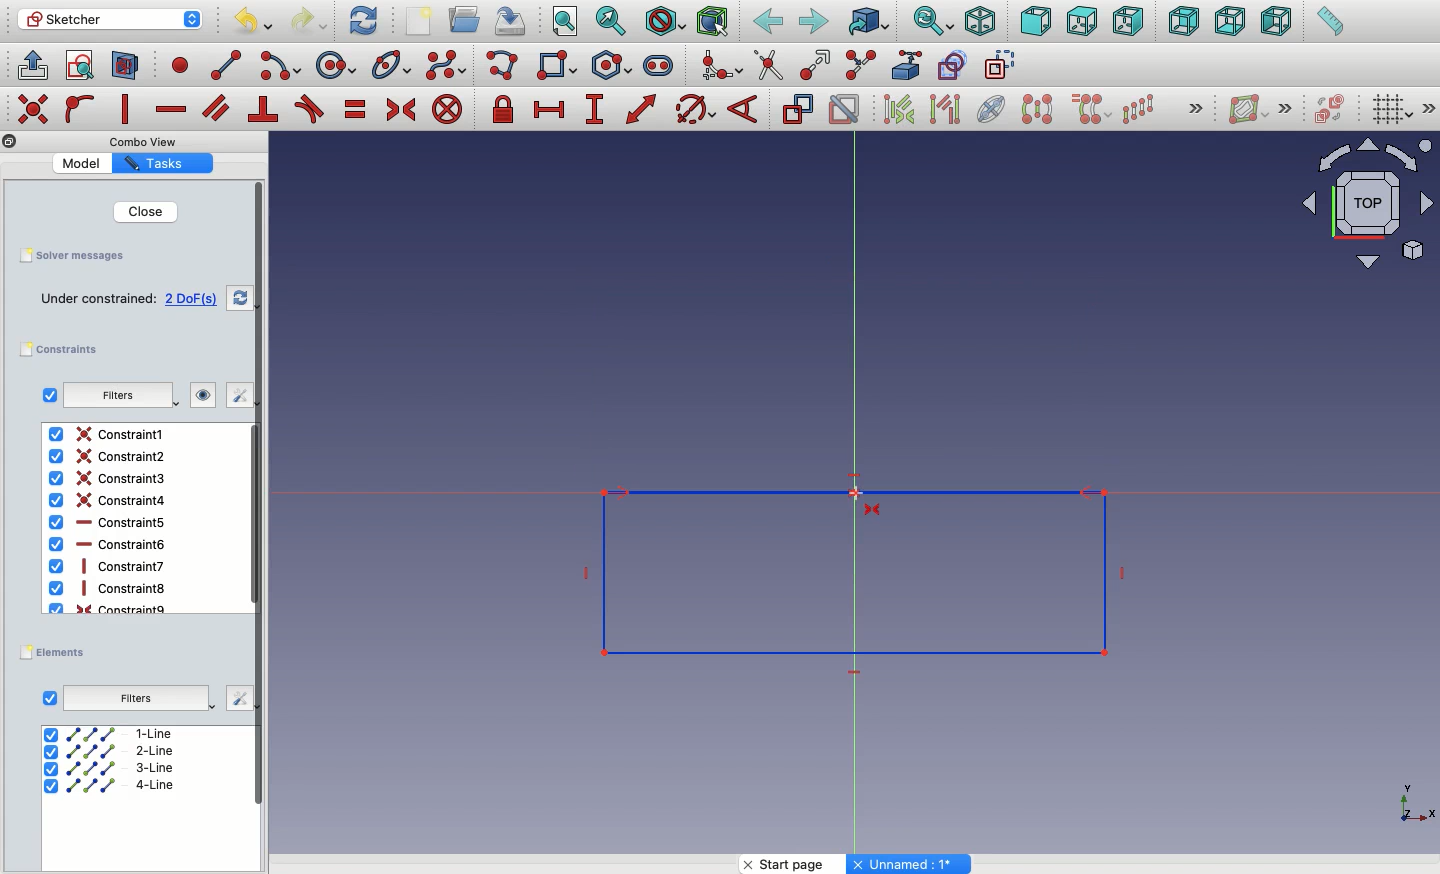 This screenshot has width=1440, height=874. What do you see at coordinates (64, 350) in the screenshot?
I see `constraints` at bounding box center [64, 350].